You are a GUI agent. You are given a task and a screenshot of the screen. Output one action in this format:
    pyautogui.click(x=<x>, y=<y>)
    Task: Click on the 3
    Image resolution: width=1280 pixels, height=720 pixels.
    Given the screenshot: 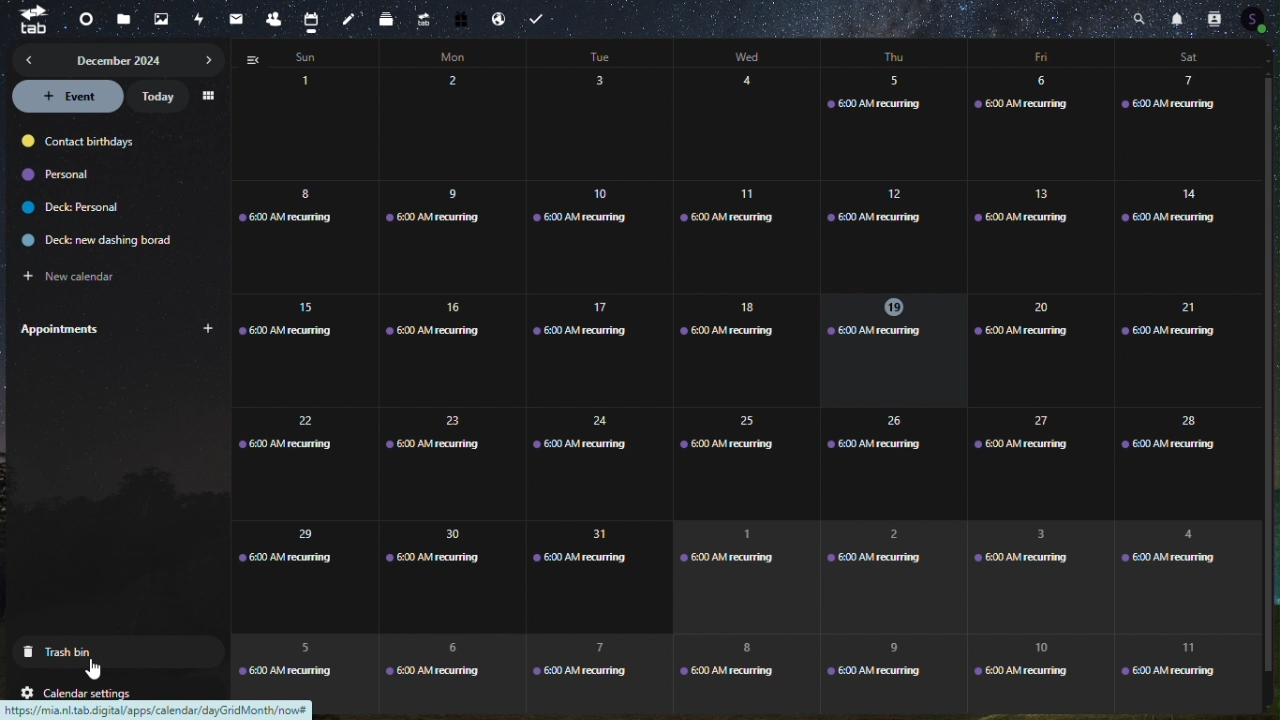 What is the action you would take?
    pyautogui.click(x=606, y=125)
    